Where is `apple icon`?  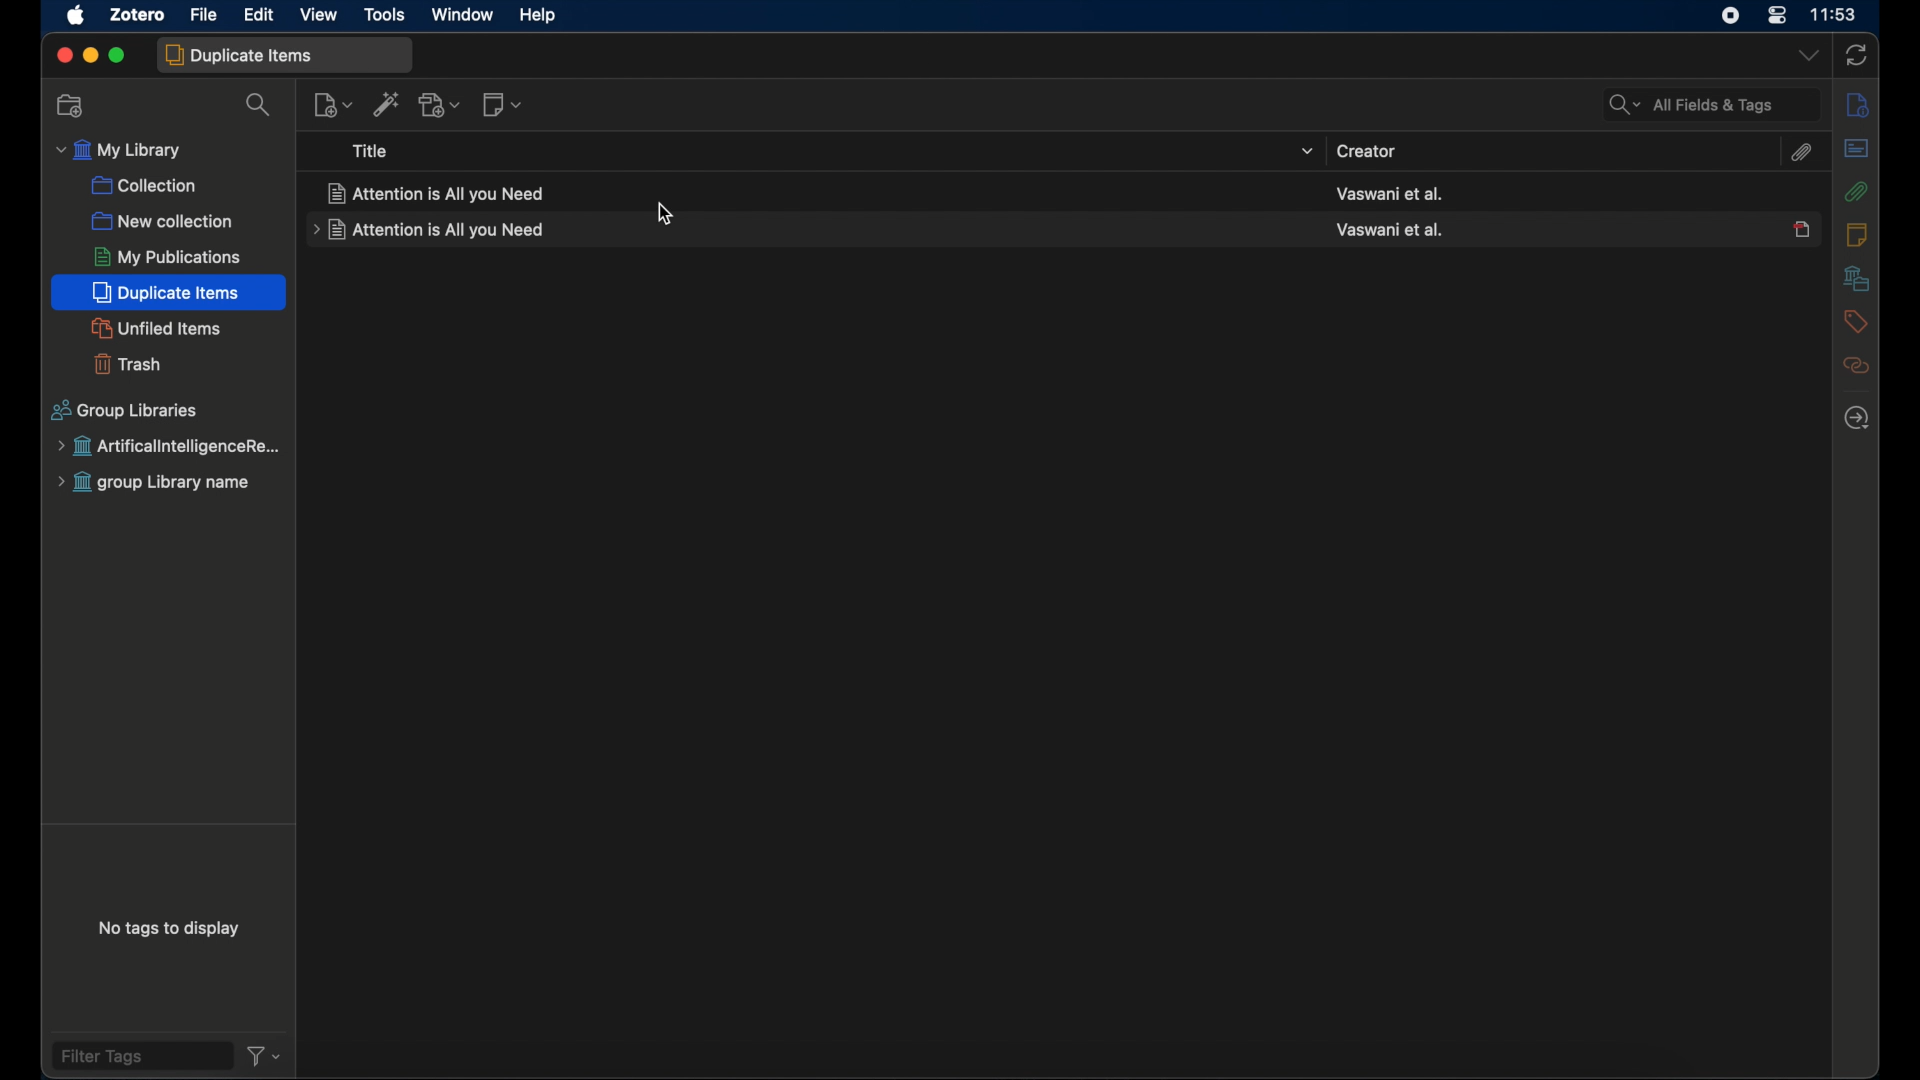 apple icon is located at coordinates (77, 16).